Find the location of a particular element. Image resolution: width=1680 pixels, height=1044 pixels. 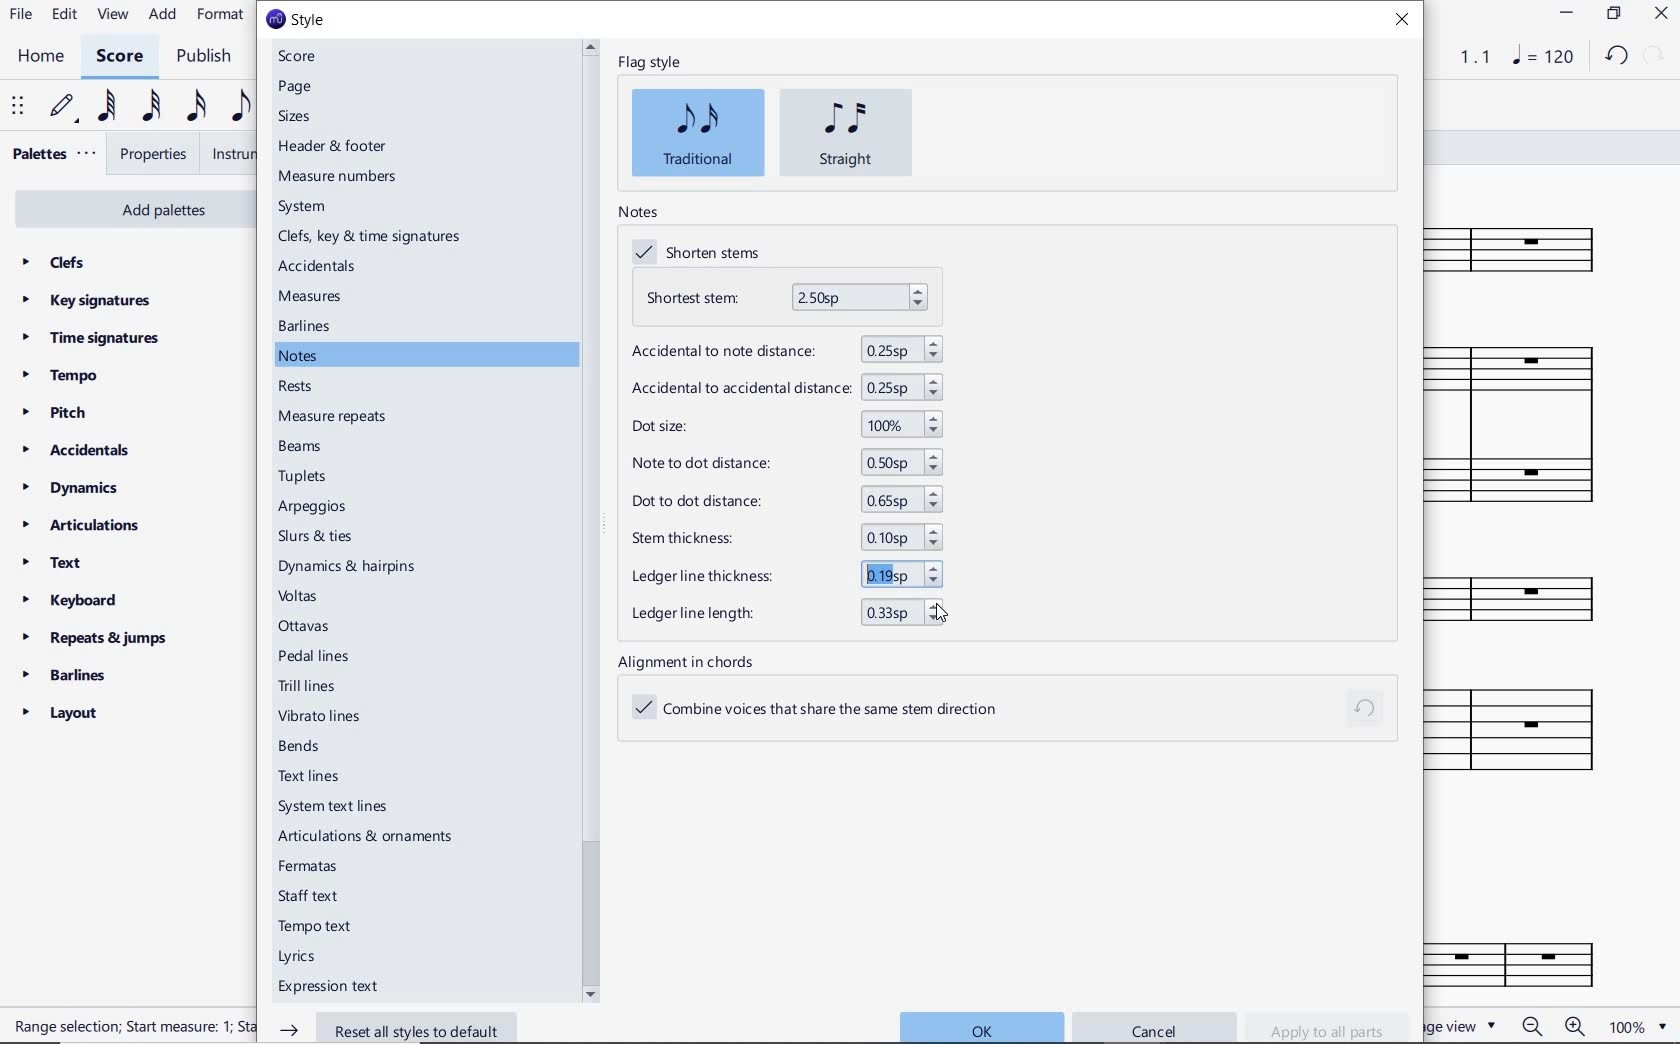

stem thickness is located at coordinates (781, 540).